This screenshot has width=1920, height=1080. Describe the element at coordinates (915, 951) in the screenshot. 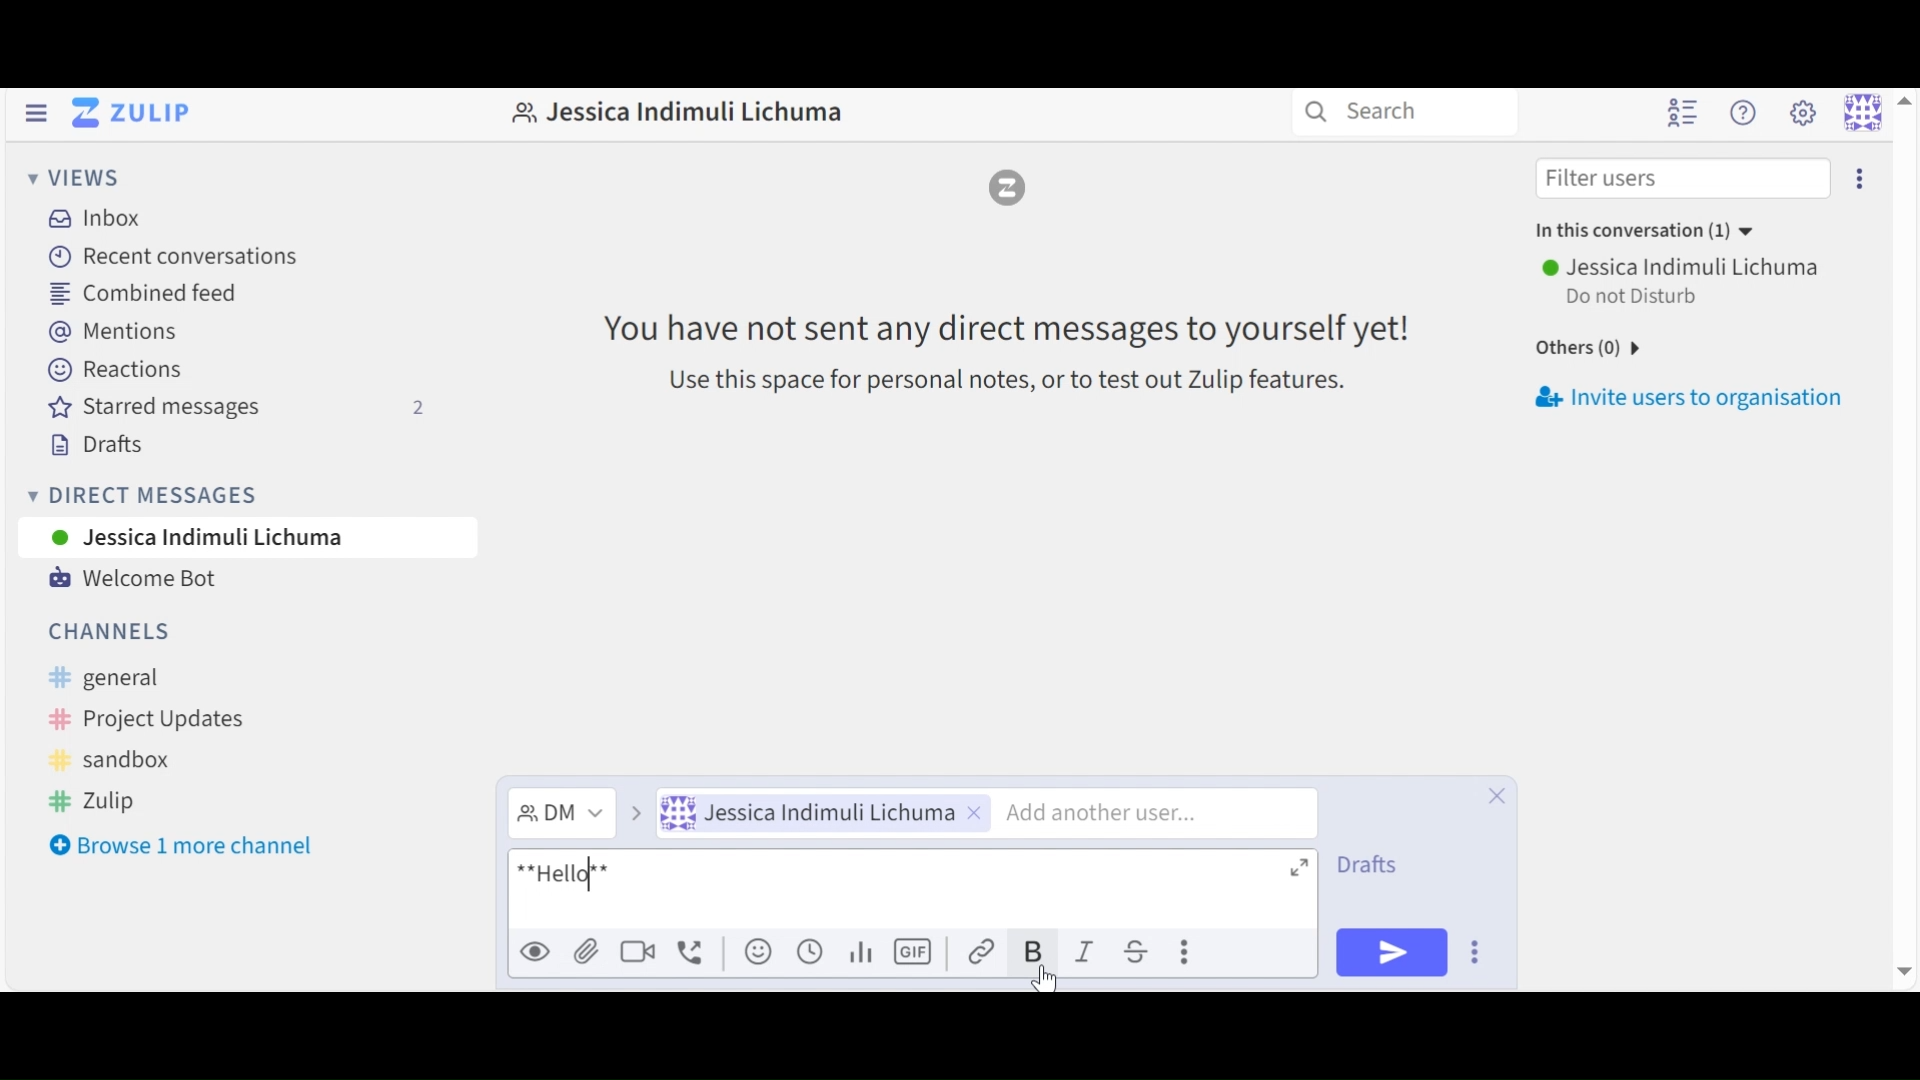

I see `Add GIF` at that location.